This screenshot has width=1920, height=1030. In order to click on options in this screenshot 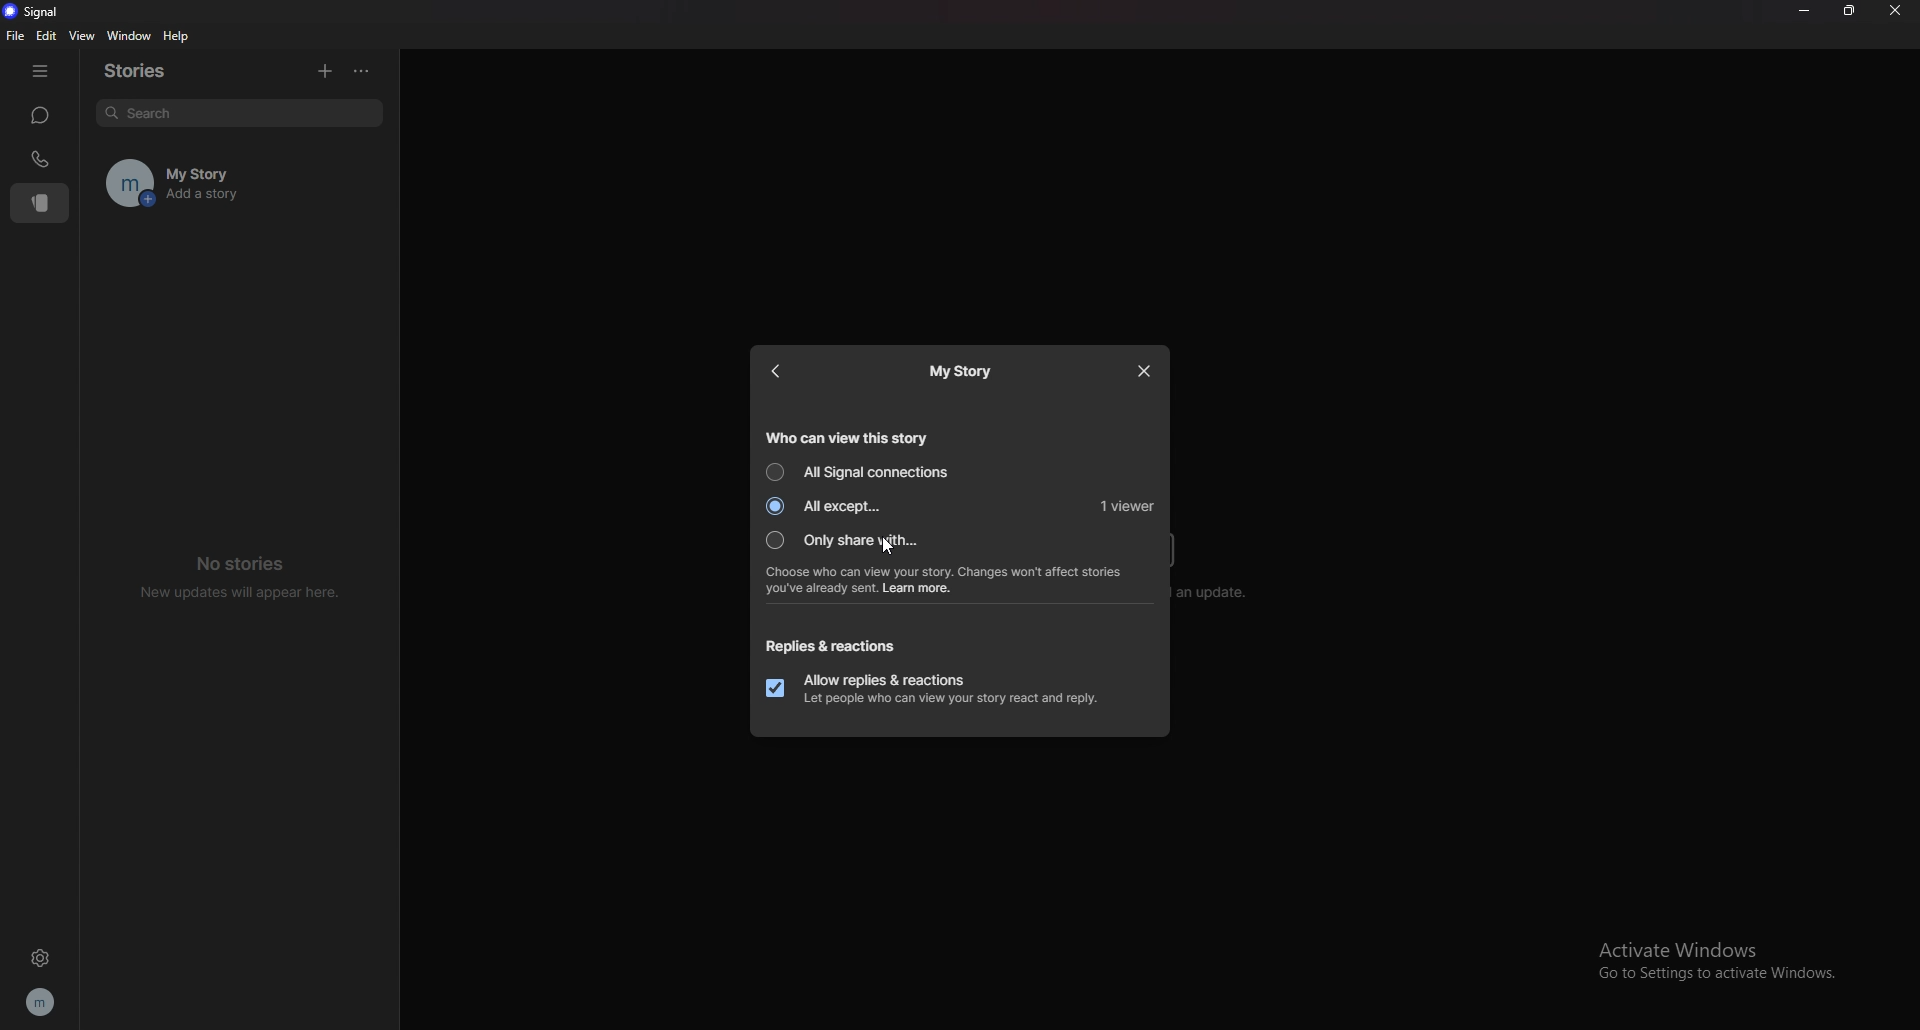, I will do `click(366, 69)`.